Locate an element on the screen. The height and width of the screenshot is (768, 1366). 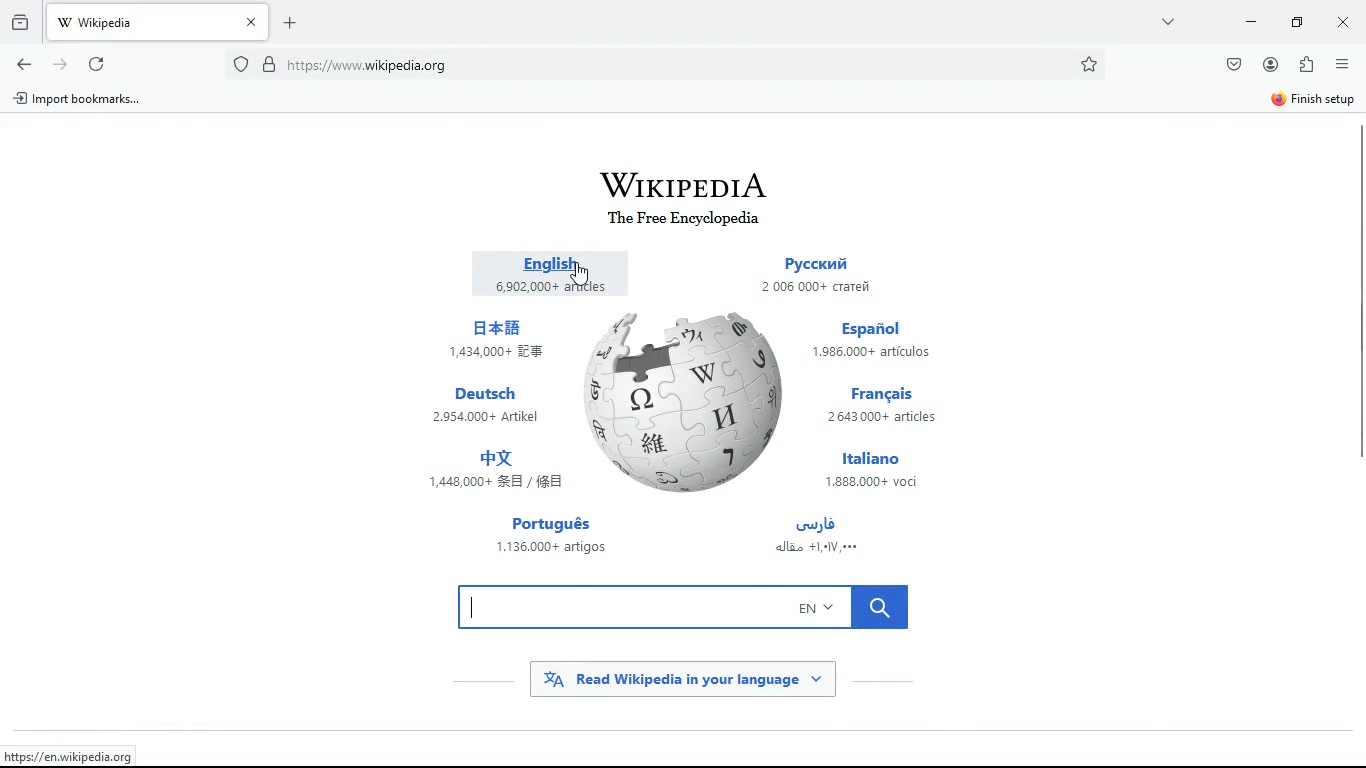
favorite is located at coordinates (1091, 64).